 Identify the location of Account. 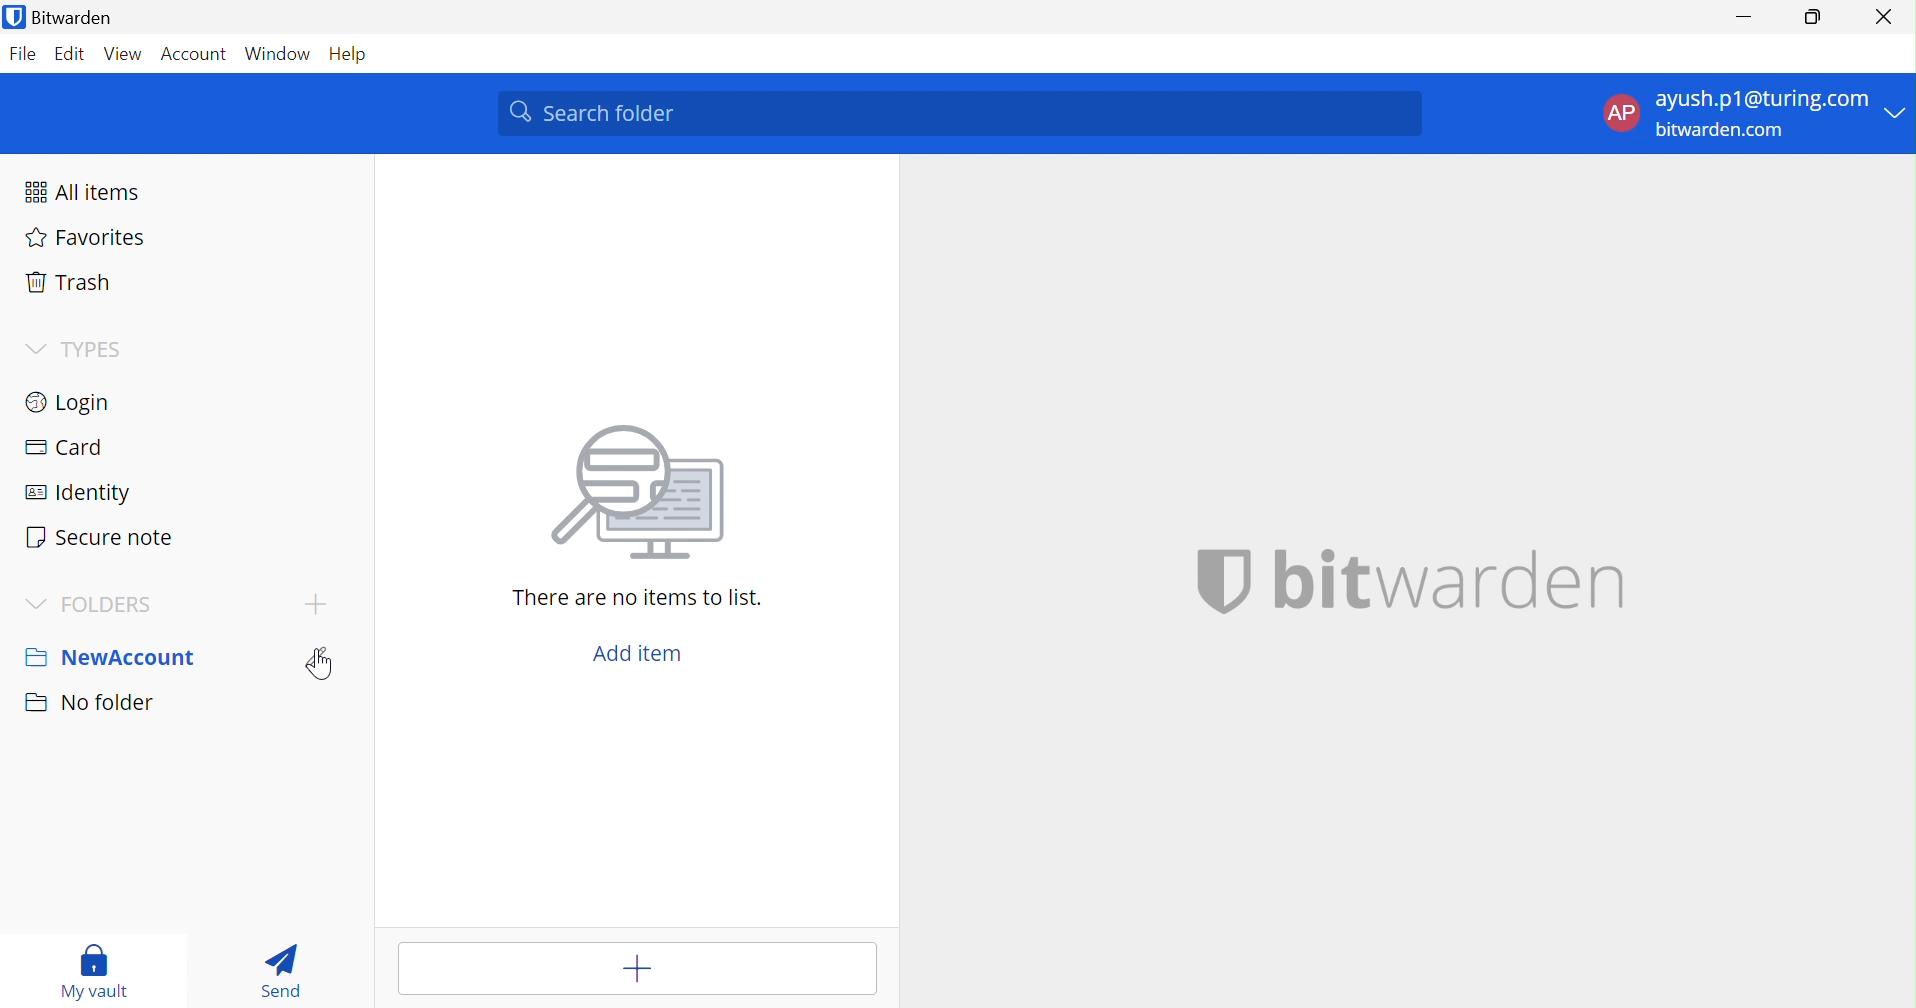
(195, 53).